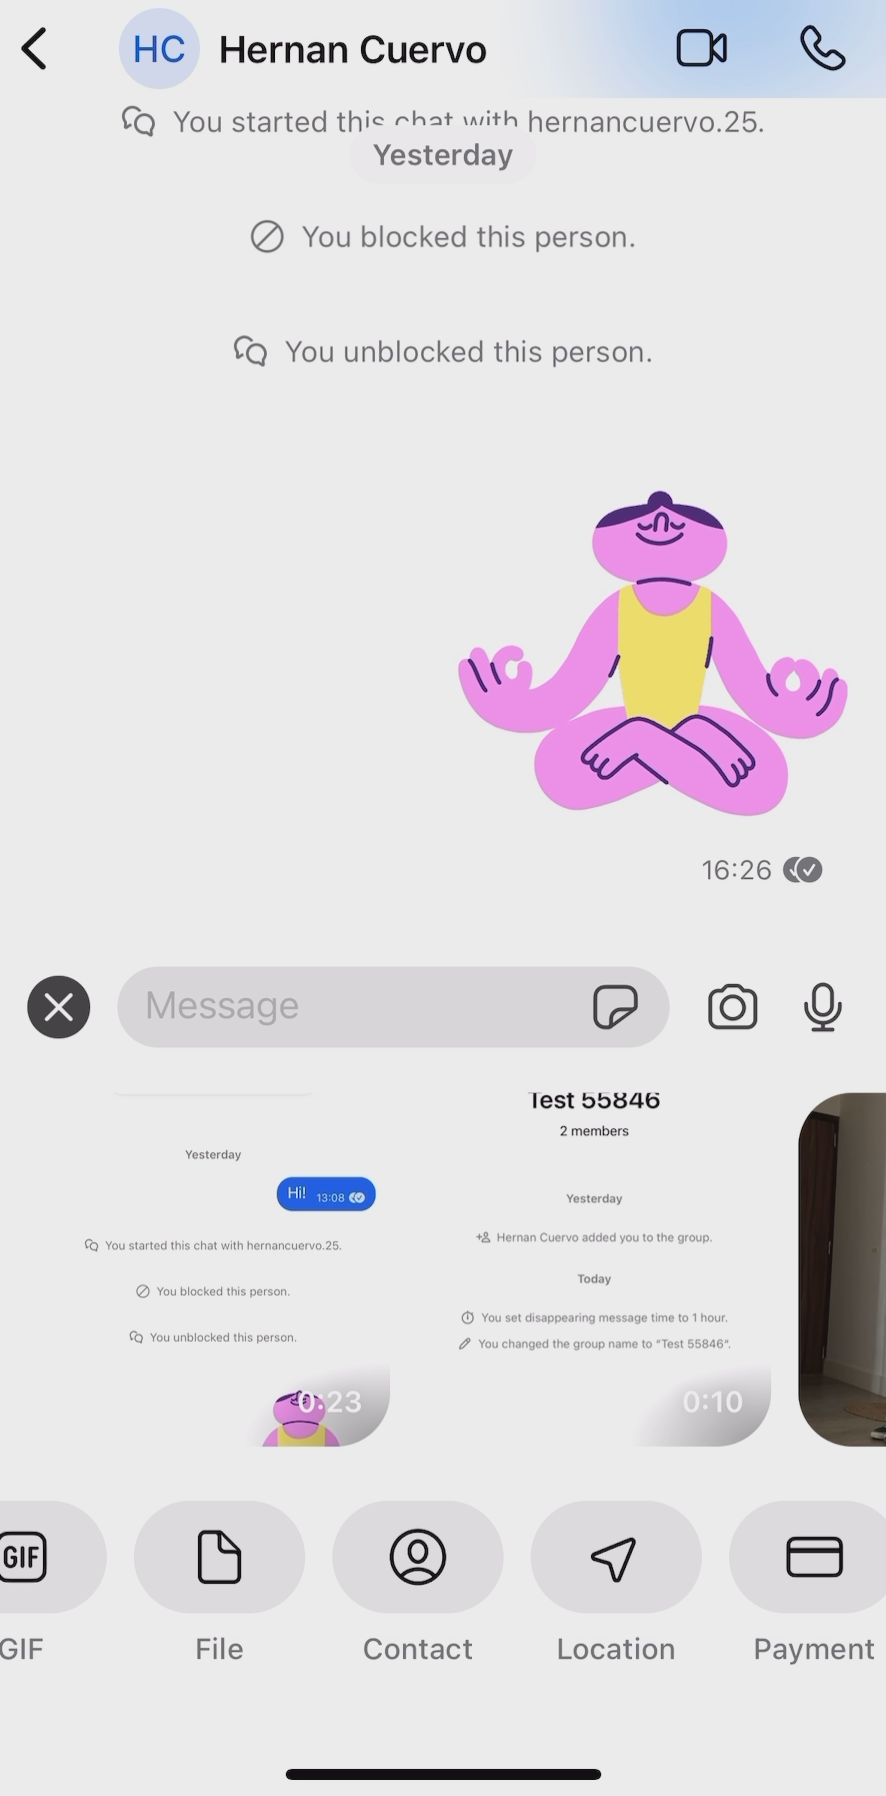 The width and height of the screenshot is (886, 1796). Describe the element at coordinates (457, 512) in the screenshot. I see `activity chat` at that location.